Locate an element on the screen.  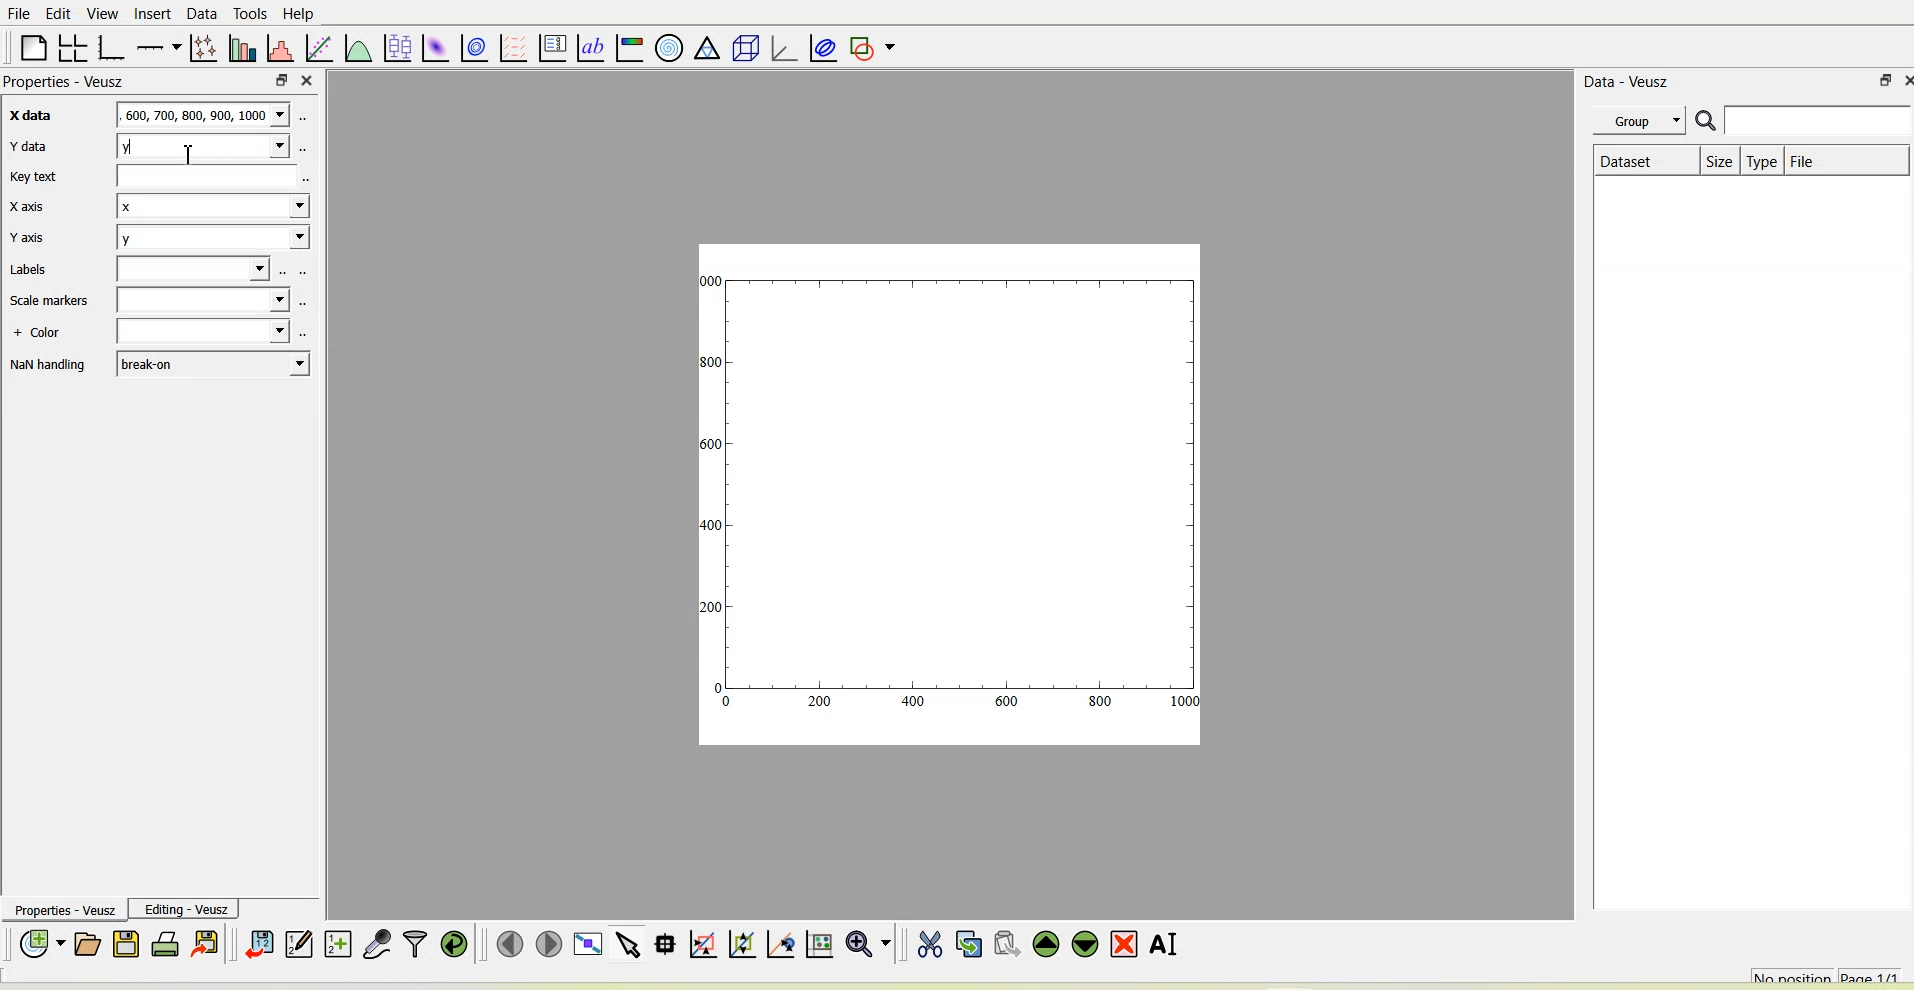
600 is located at coordinates (1009, 701).